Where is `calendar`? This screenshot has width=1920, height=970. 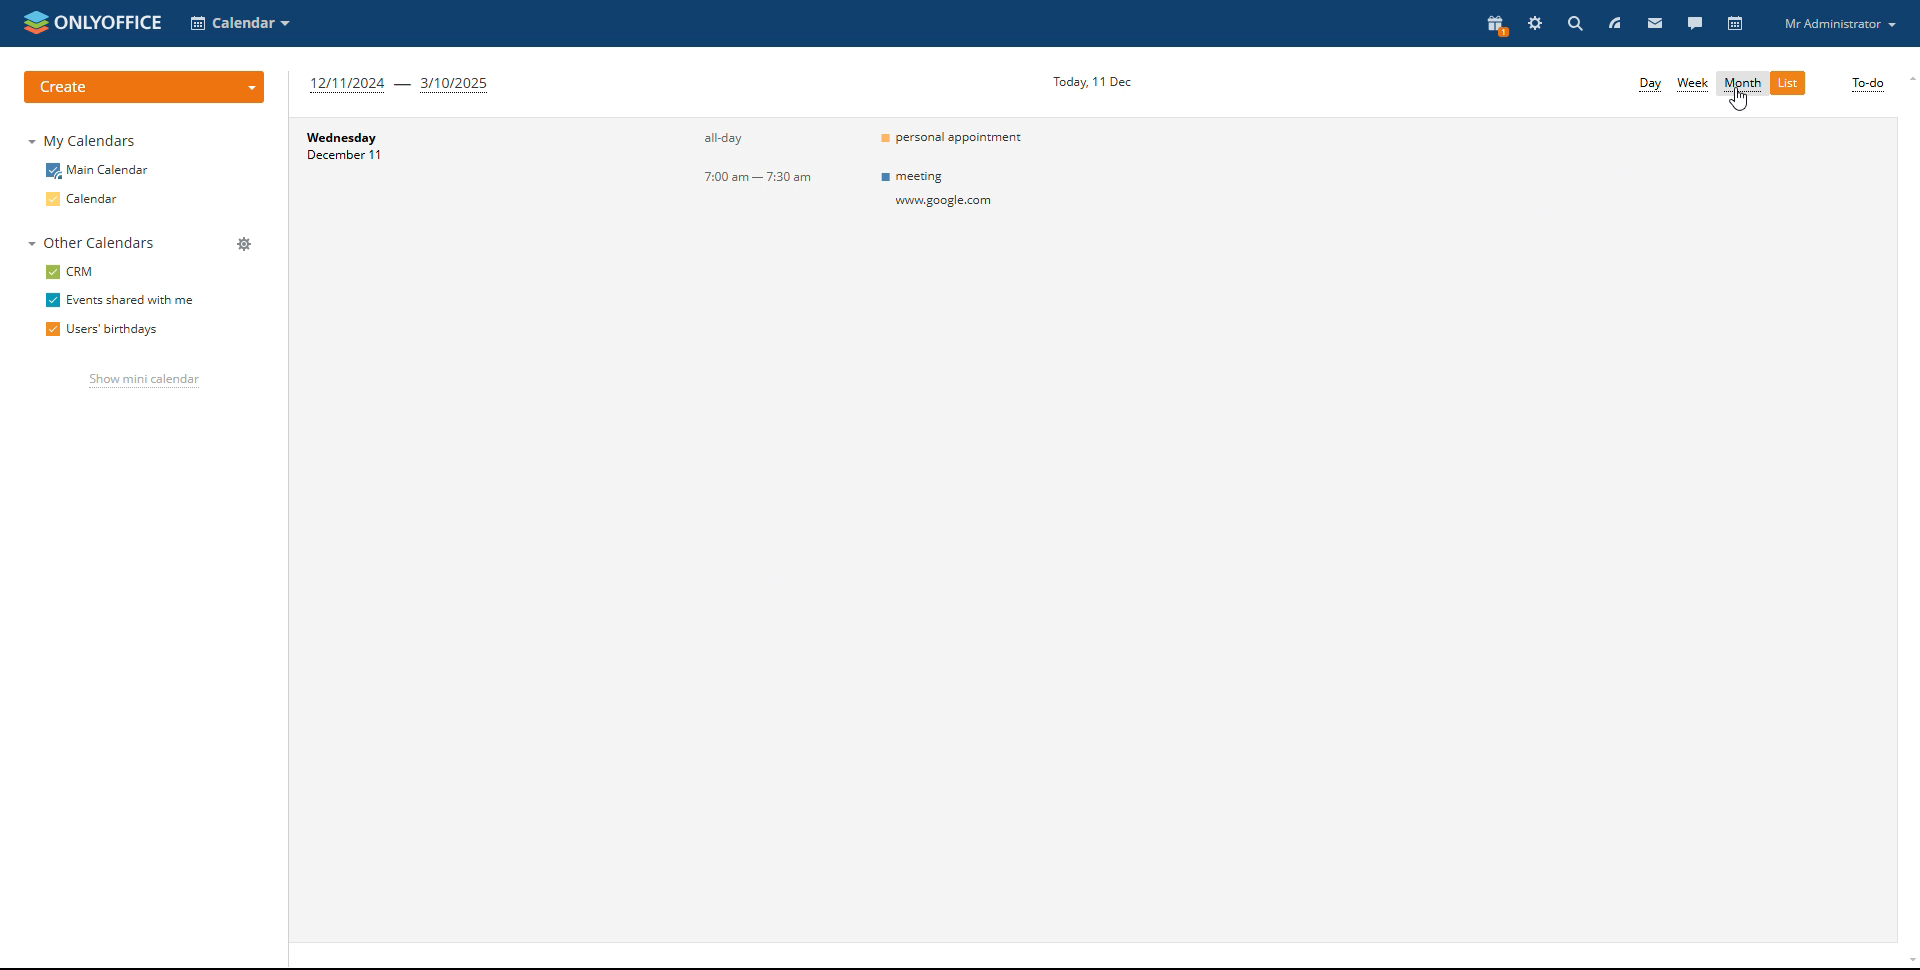 calendar is located at coordinates (1735, 24).